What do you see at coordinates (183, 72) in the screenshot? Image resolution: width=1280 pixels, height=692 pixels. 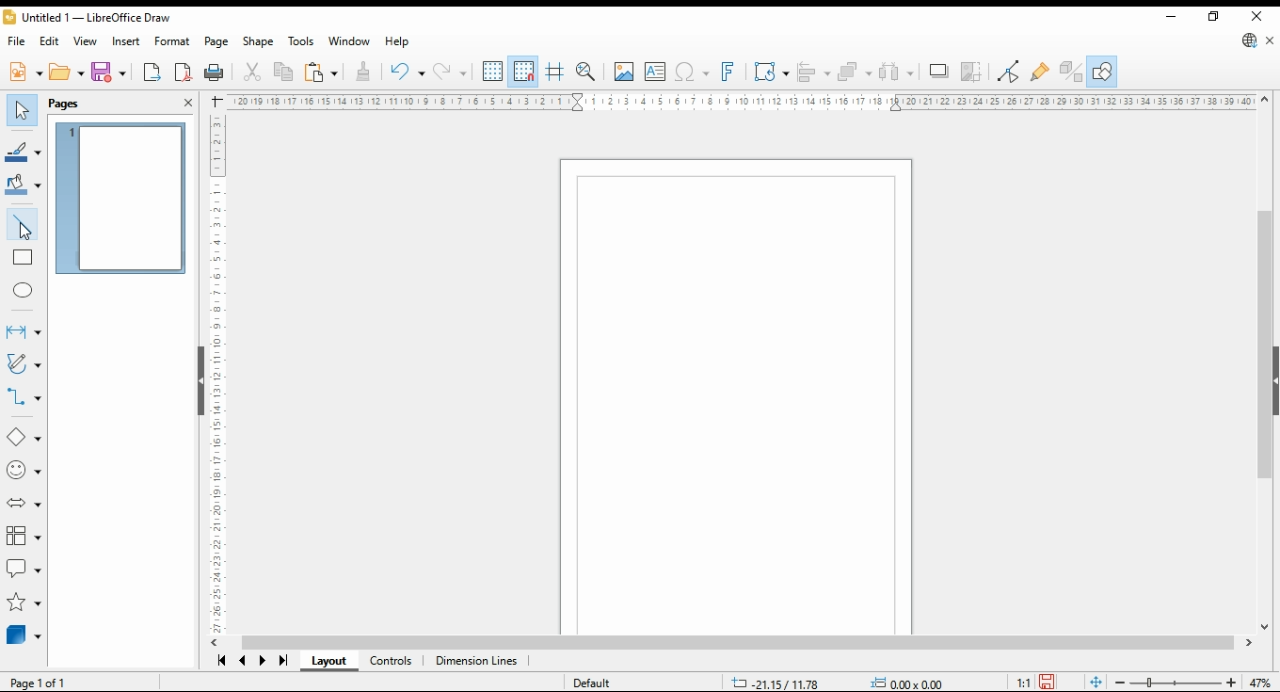 I see `export as pdf` at bounding box center [183, 72].